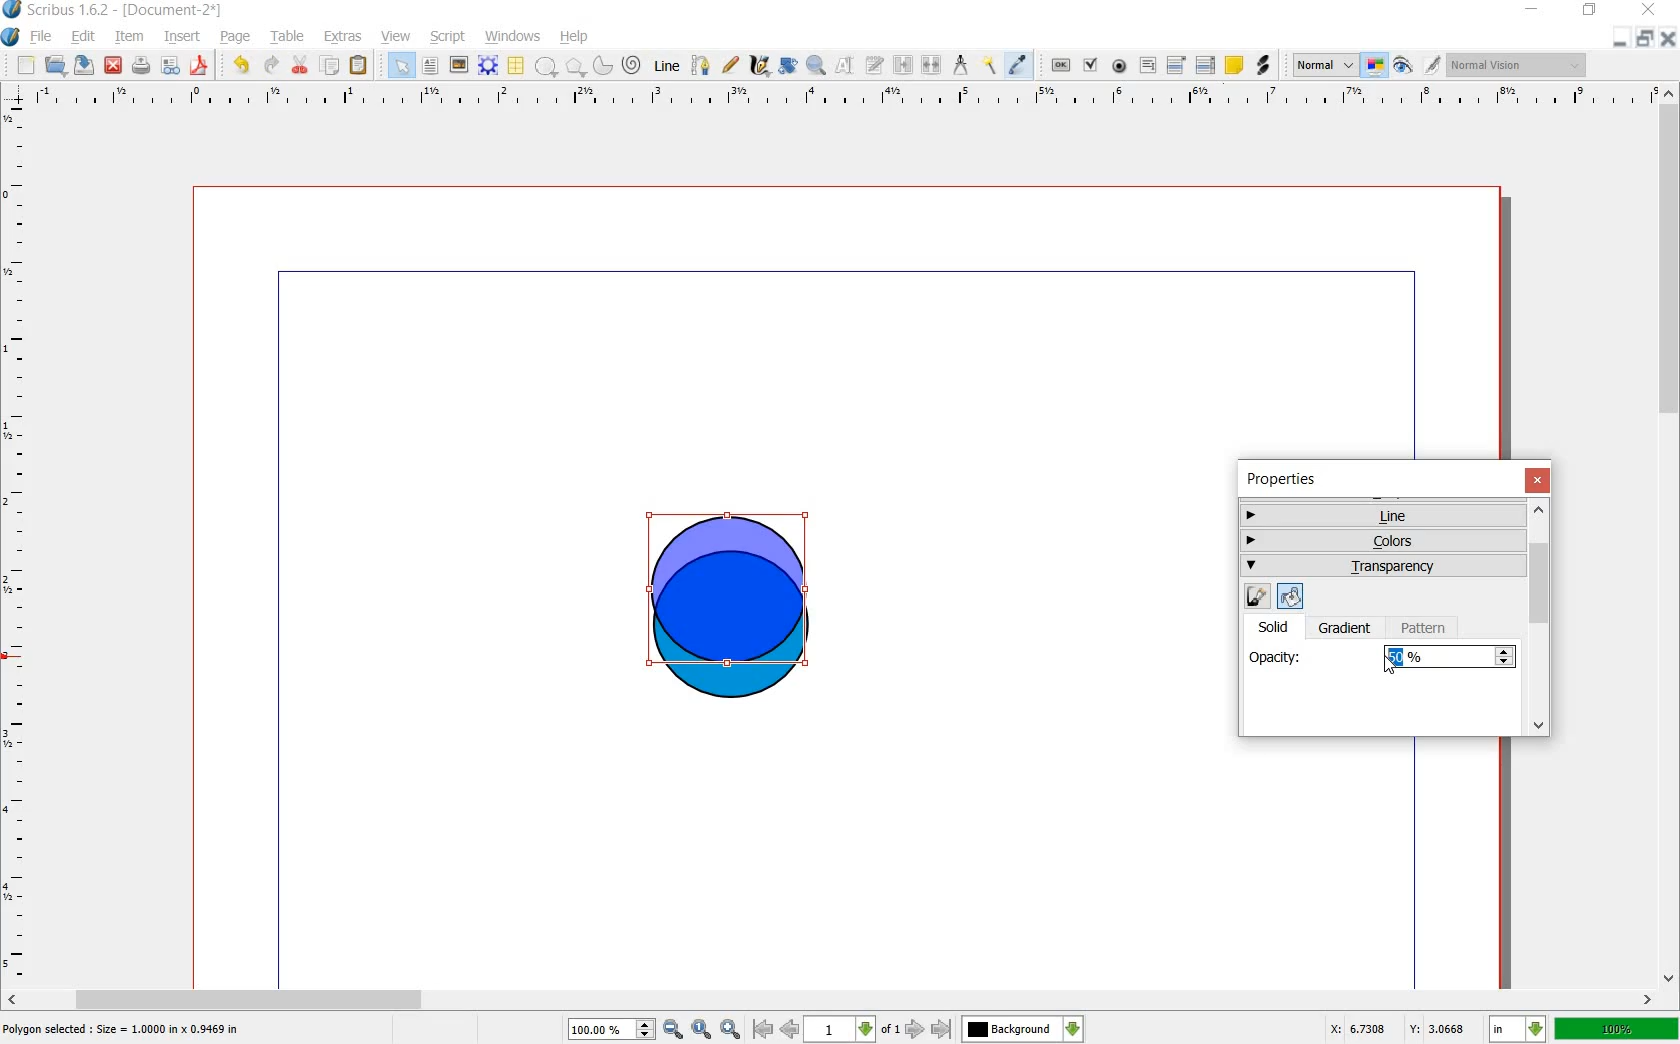 Image resolution: width=1680 pixels, height=1044 pixels. I want to click on solid, so click(1281, 626).